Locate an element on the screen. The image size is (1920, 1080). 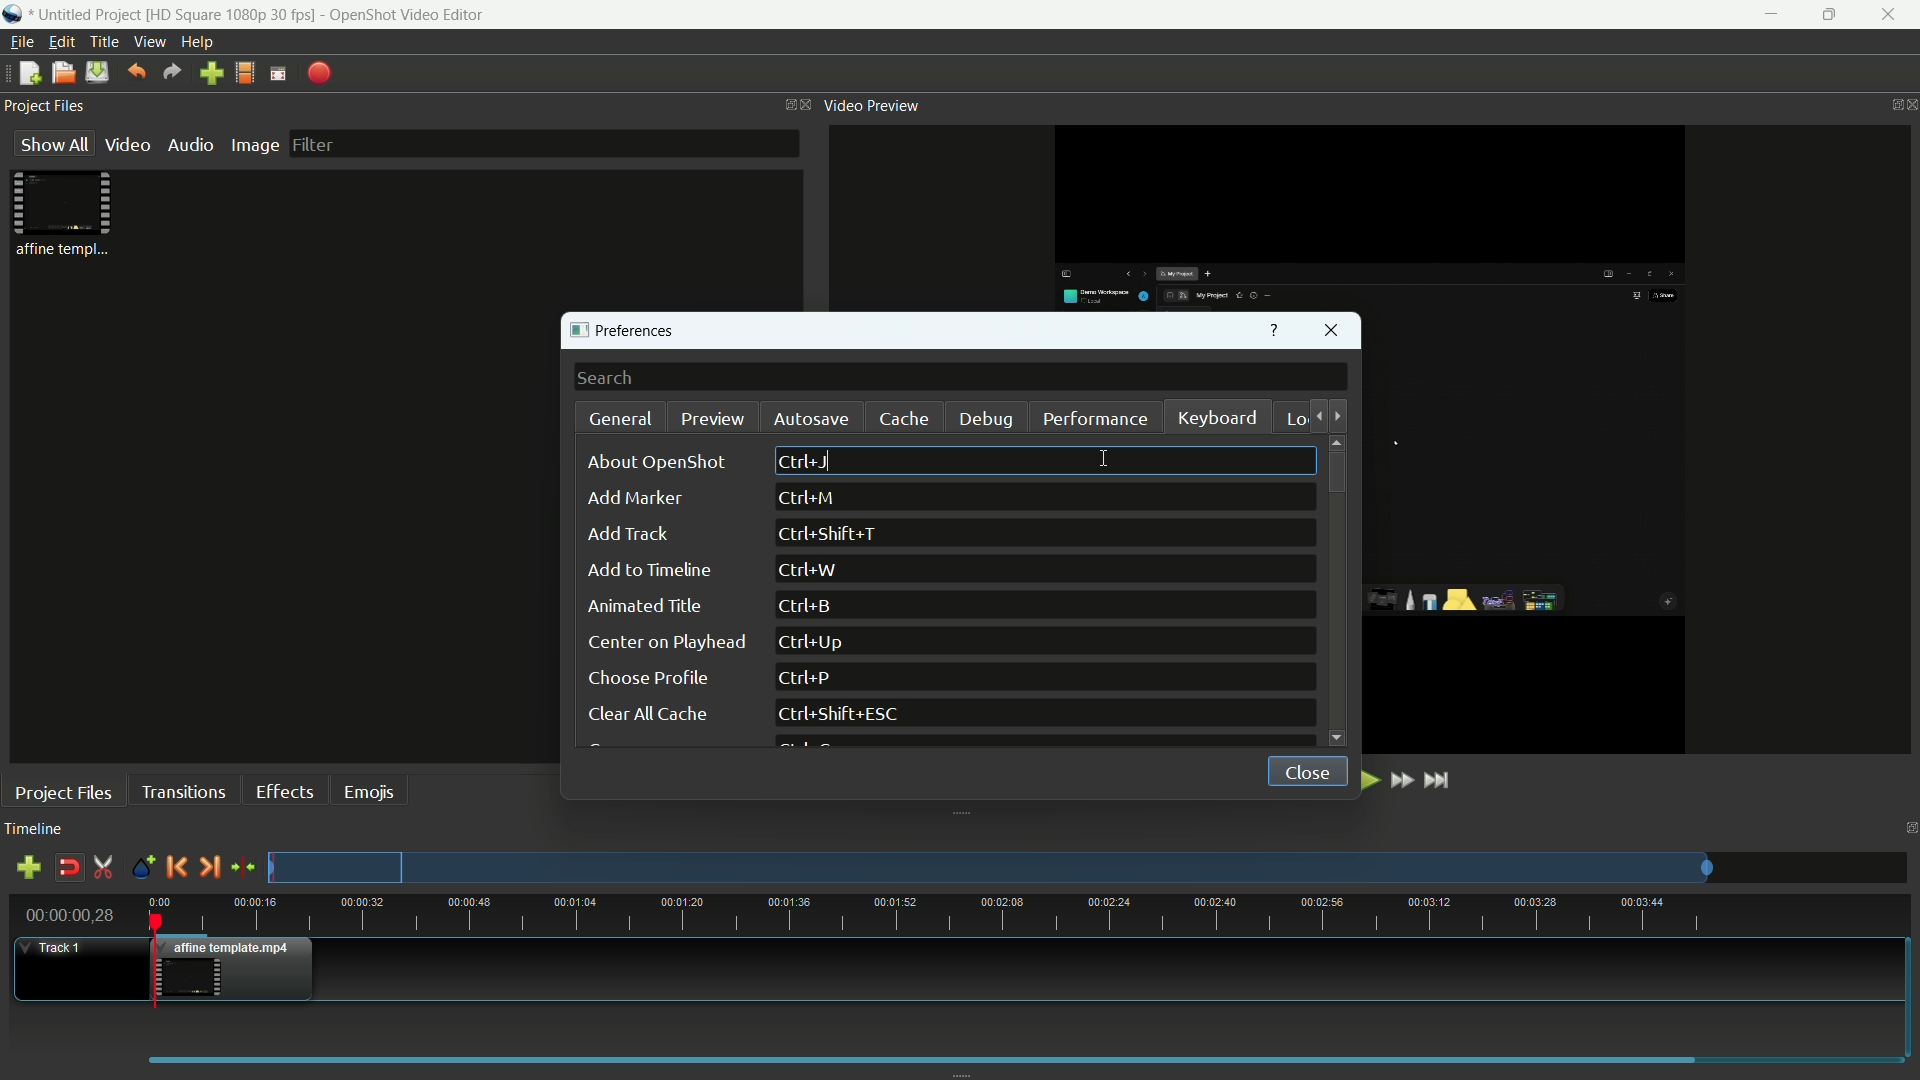
preview is located at coordinates (713, 418).